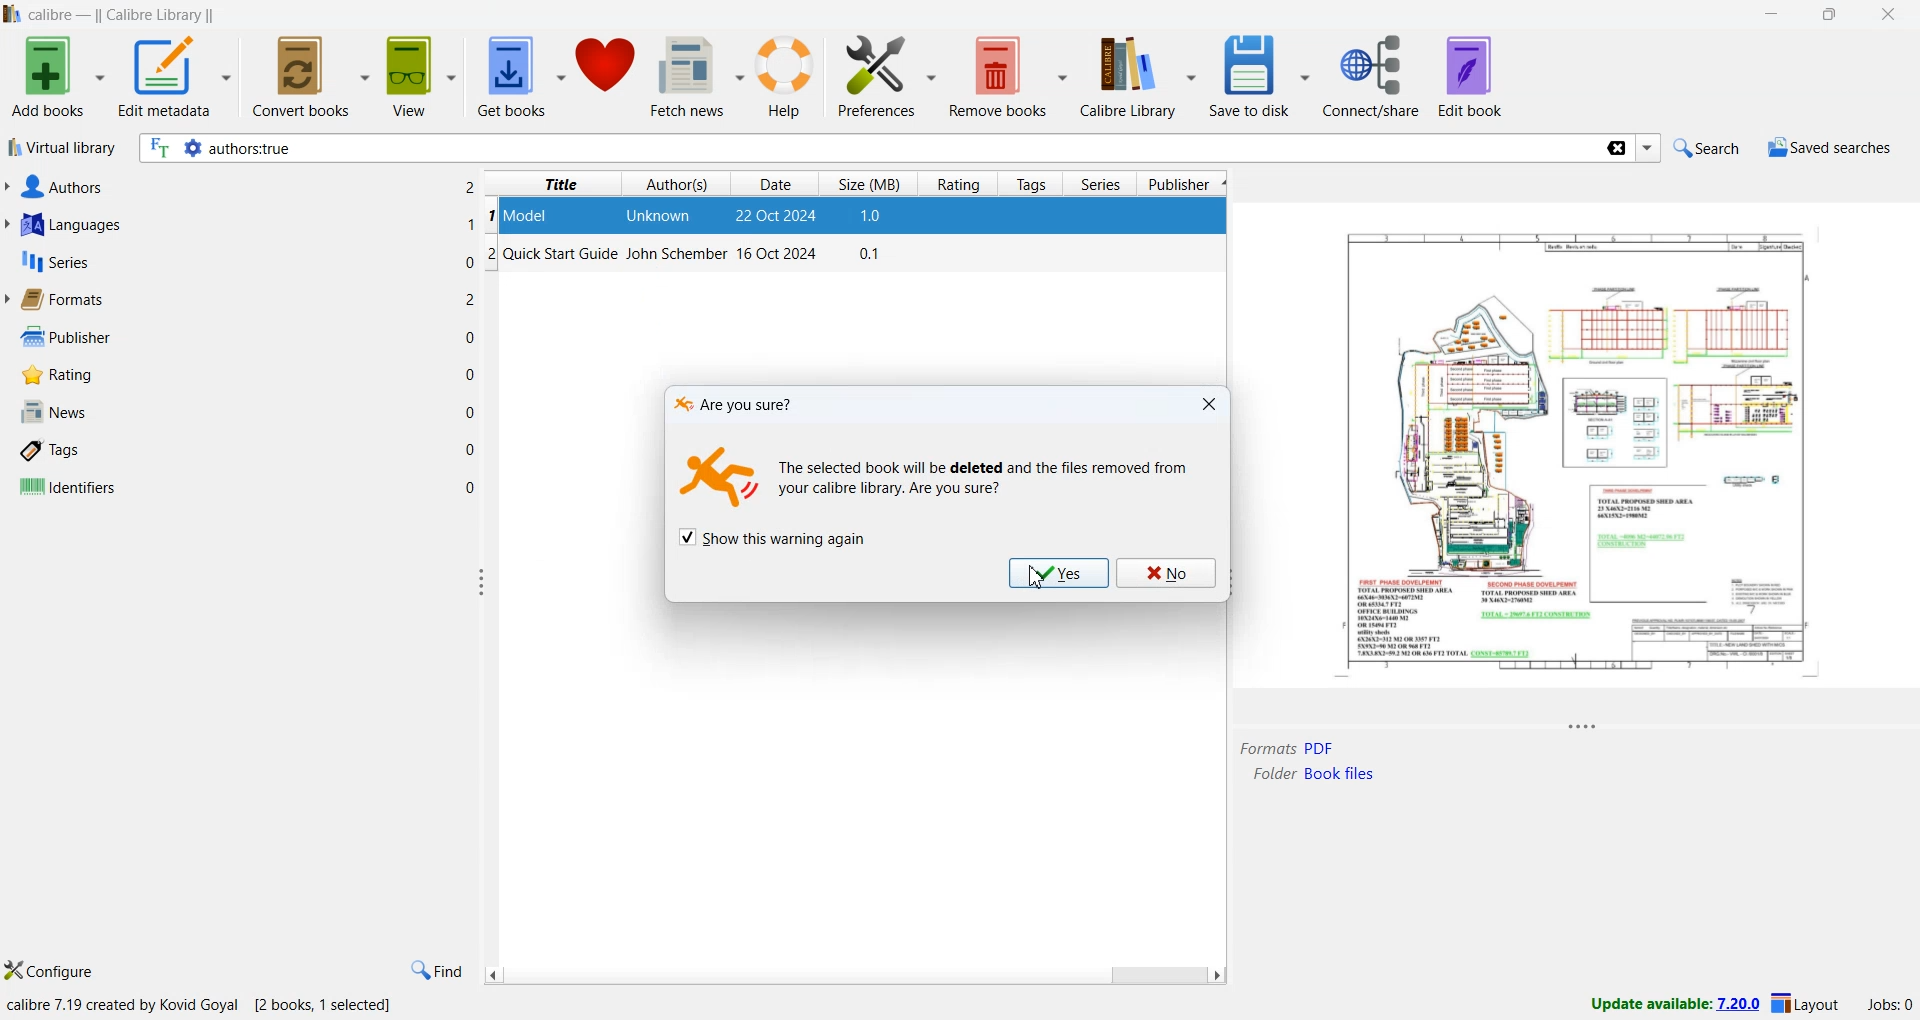 Image resolution: width=1920 pixels, height=1020 pixels. I want to click on 0, so click(471, 449).